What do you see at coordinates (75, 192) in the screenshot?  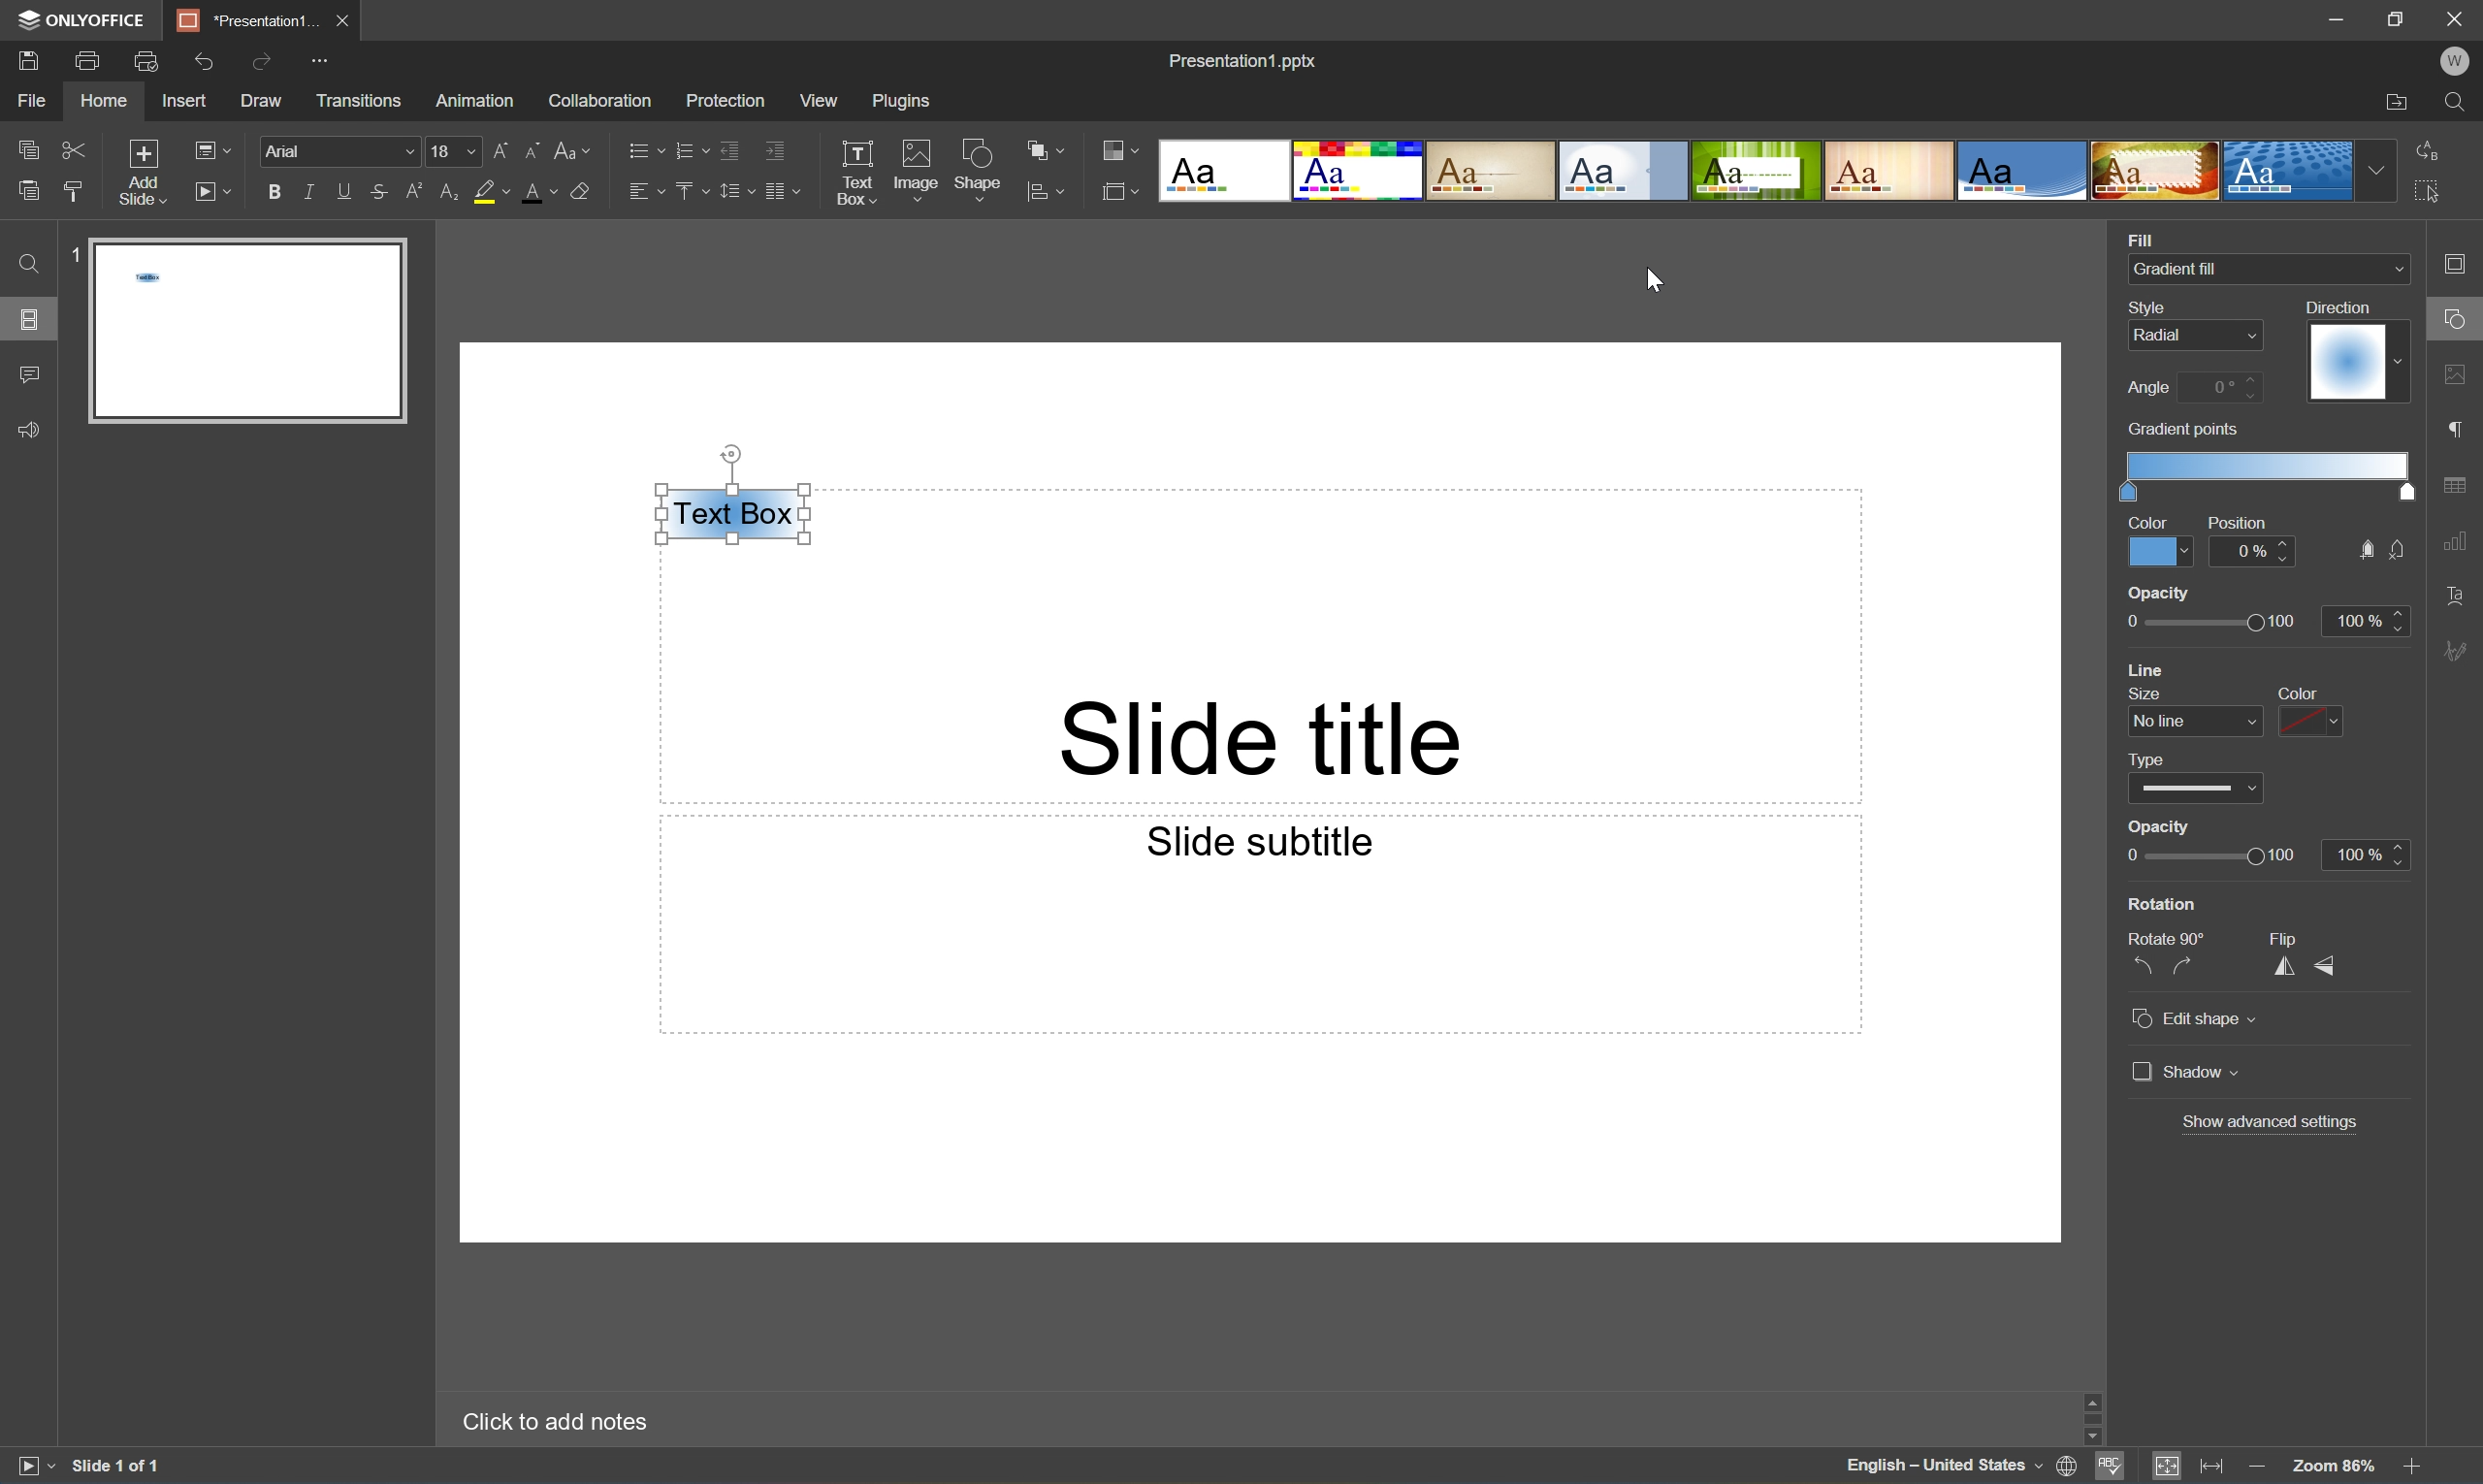 I see `Copy style` at bounding box center [75, 192].